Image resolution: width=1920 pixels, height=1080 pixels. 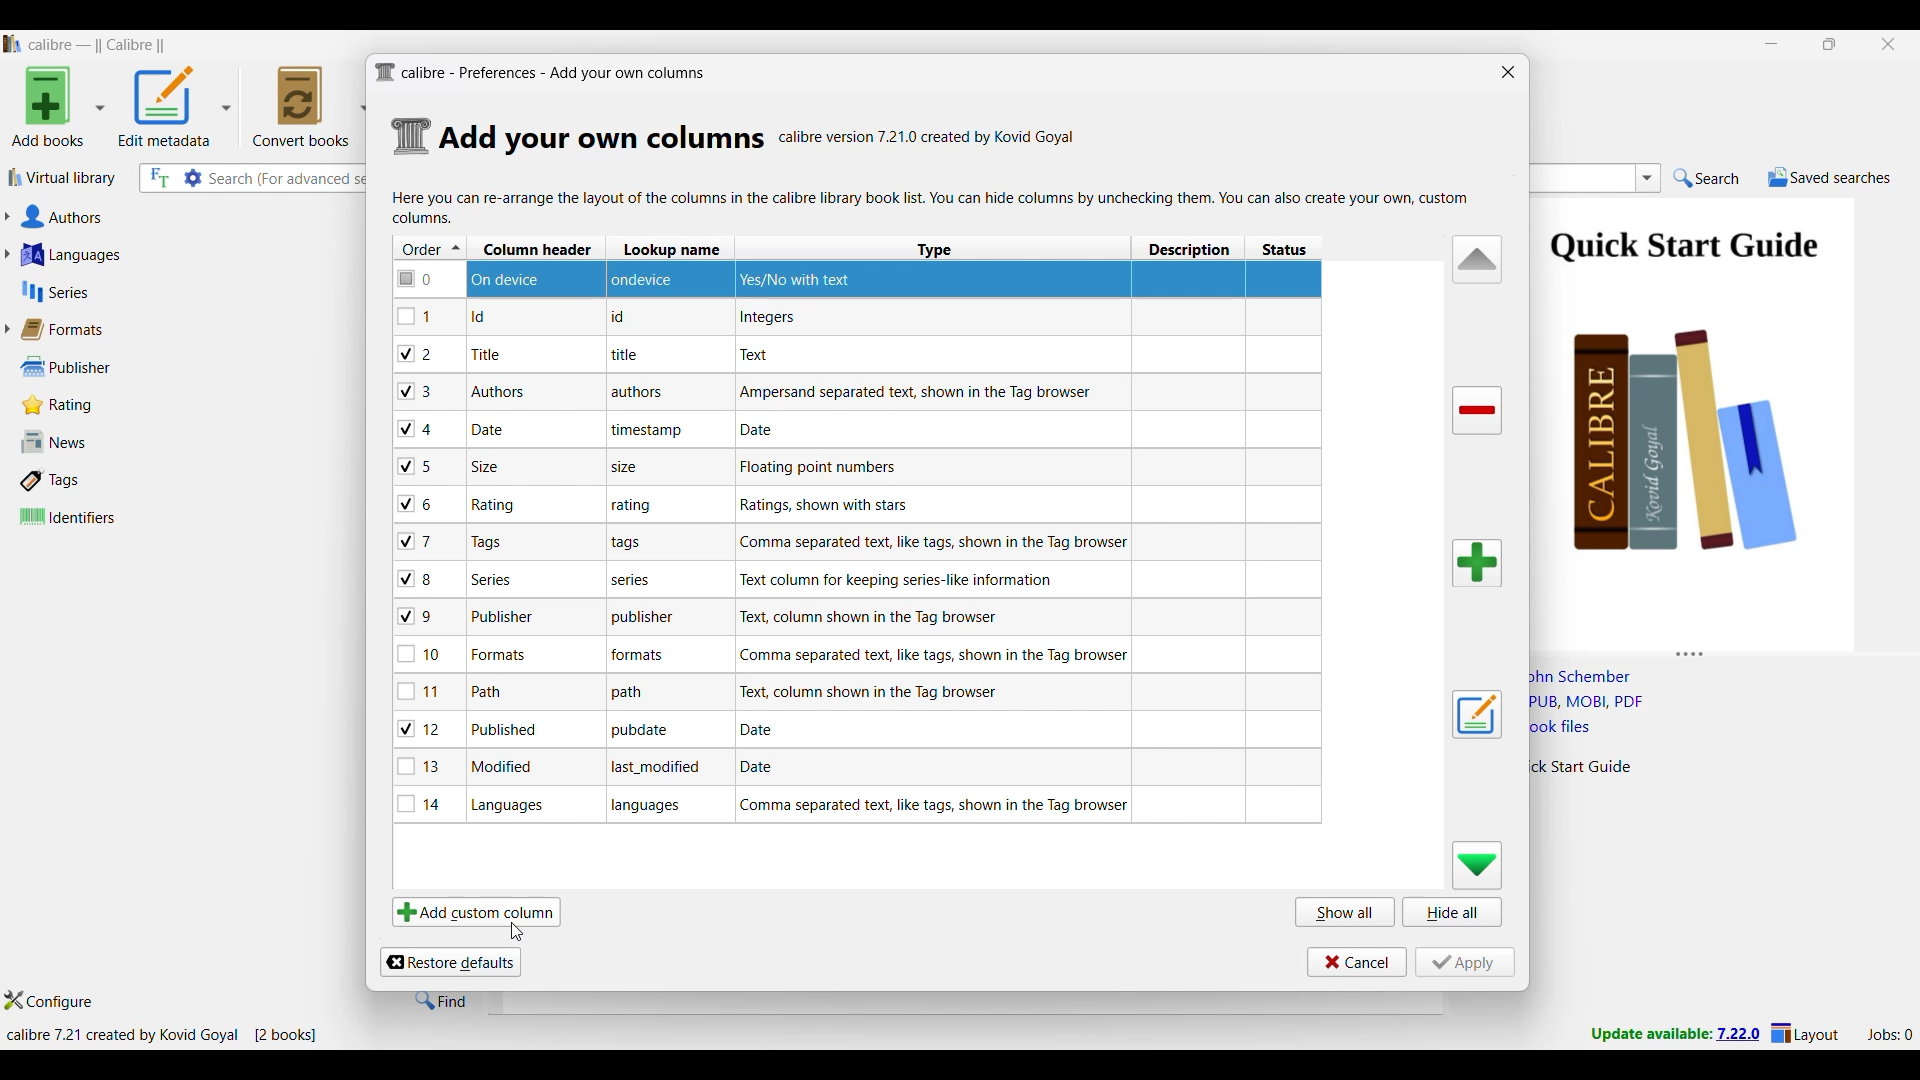 I want to click on Search, so click(x=1707, y=179).